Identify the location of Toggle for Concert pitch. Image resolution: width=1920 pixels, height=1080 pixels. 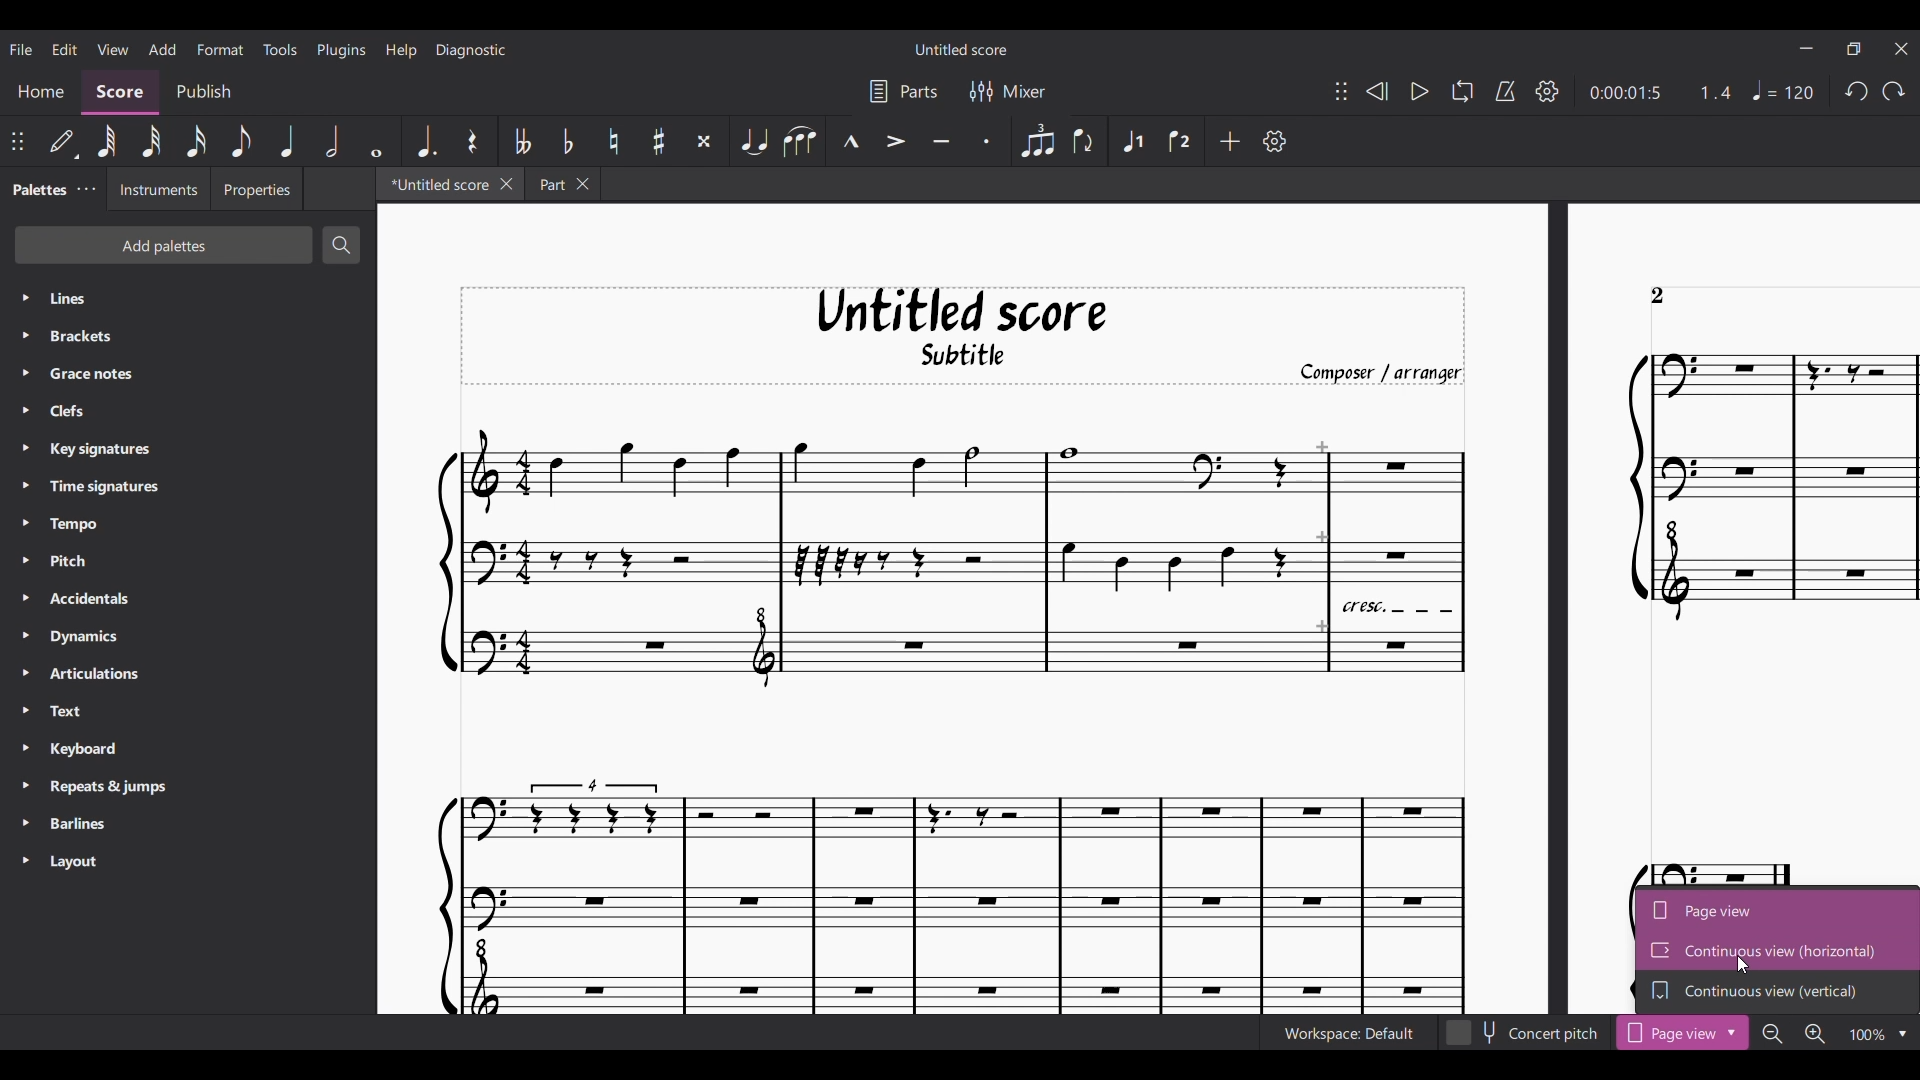
(1523, 1033).